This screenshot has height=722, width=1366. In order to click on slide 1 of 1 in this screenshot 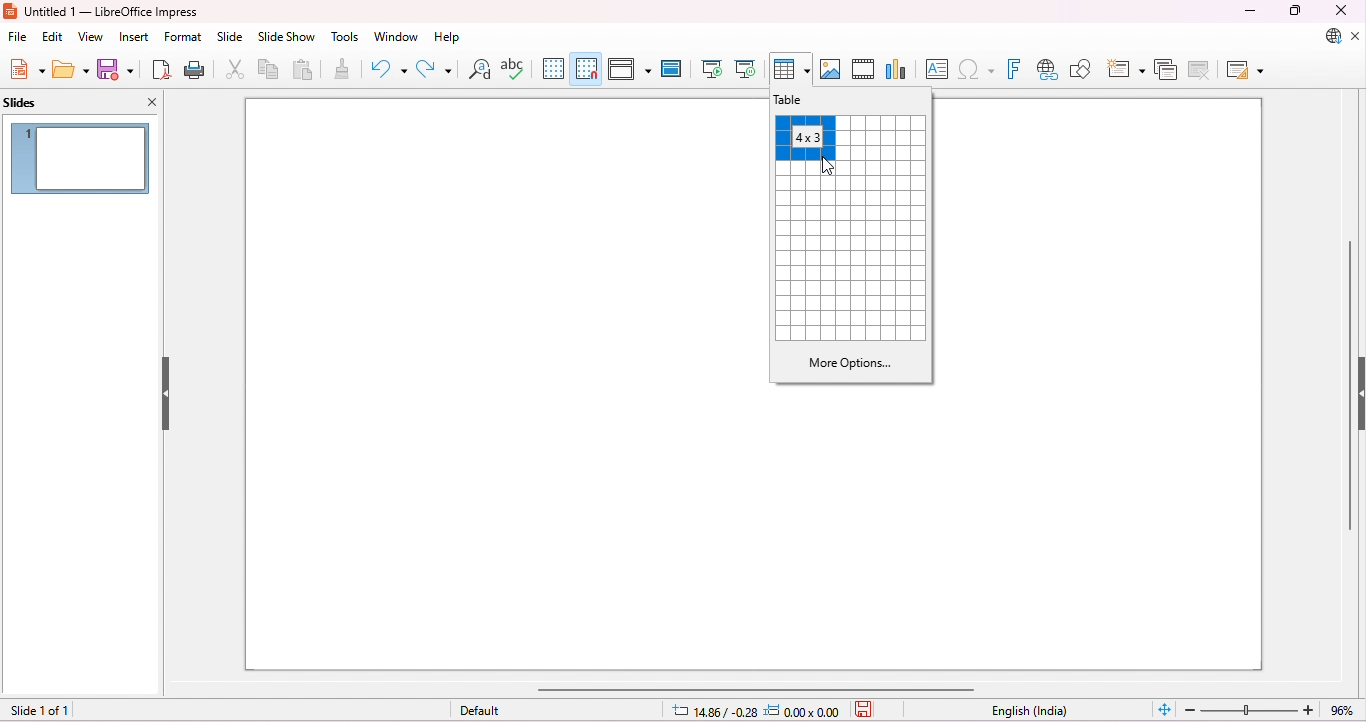, I will do `click(40, 711)`.